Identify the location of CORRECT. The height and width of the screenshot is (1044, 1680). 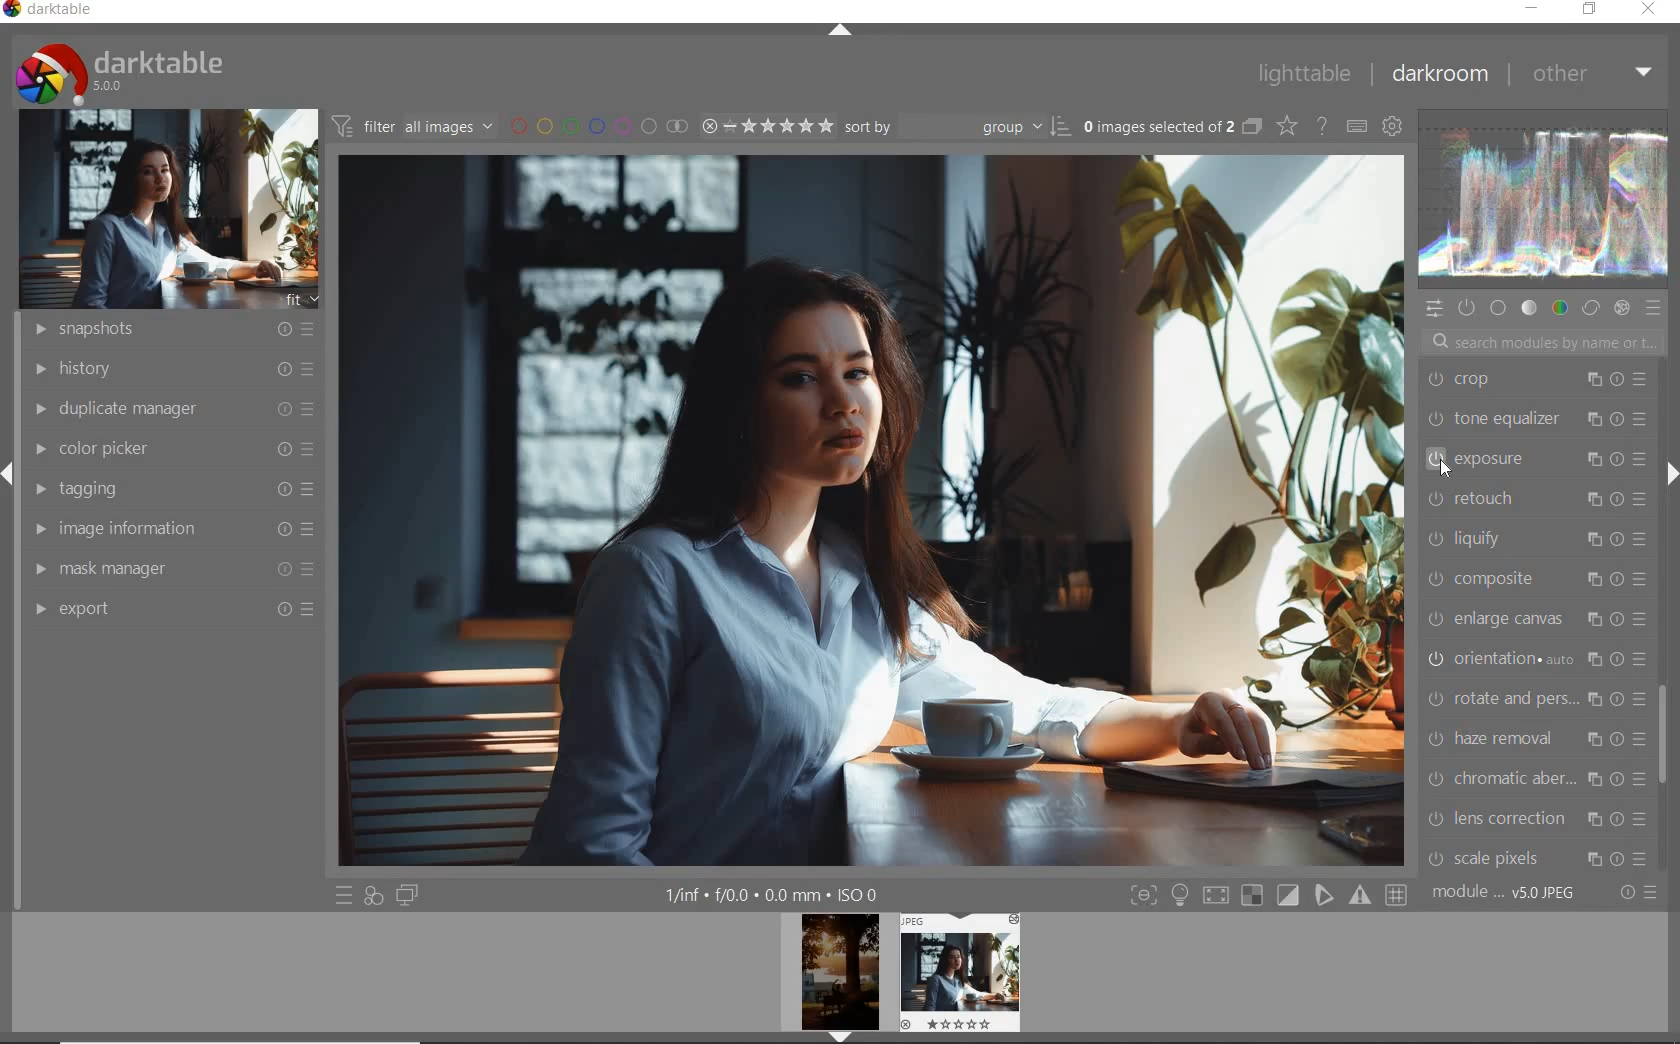
(1590, 306).